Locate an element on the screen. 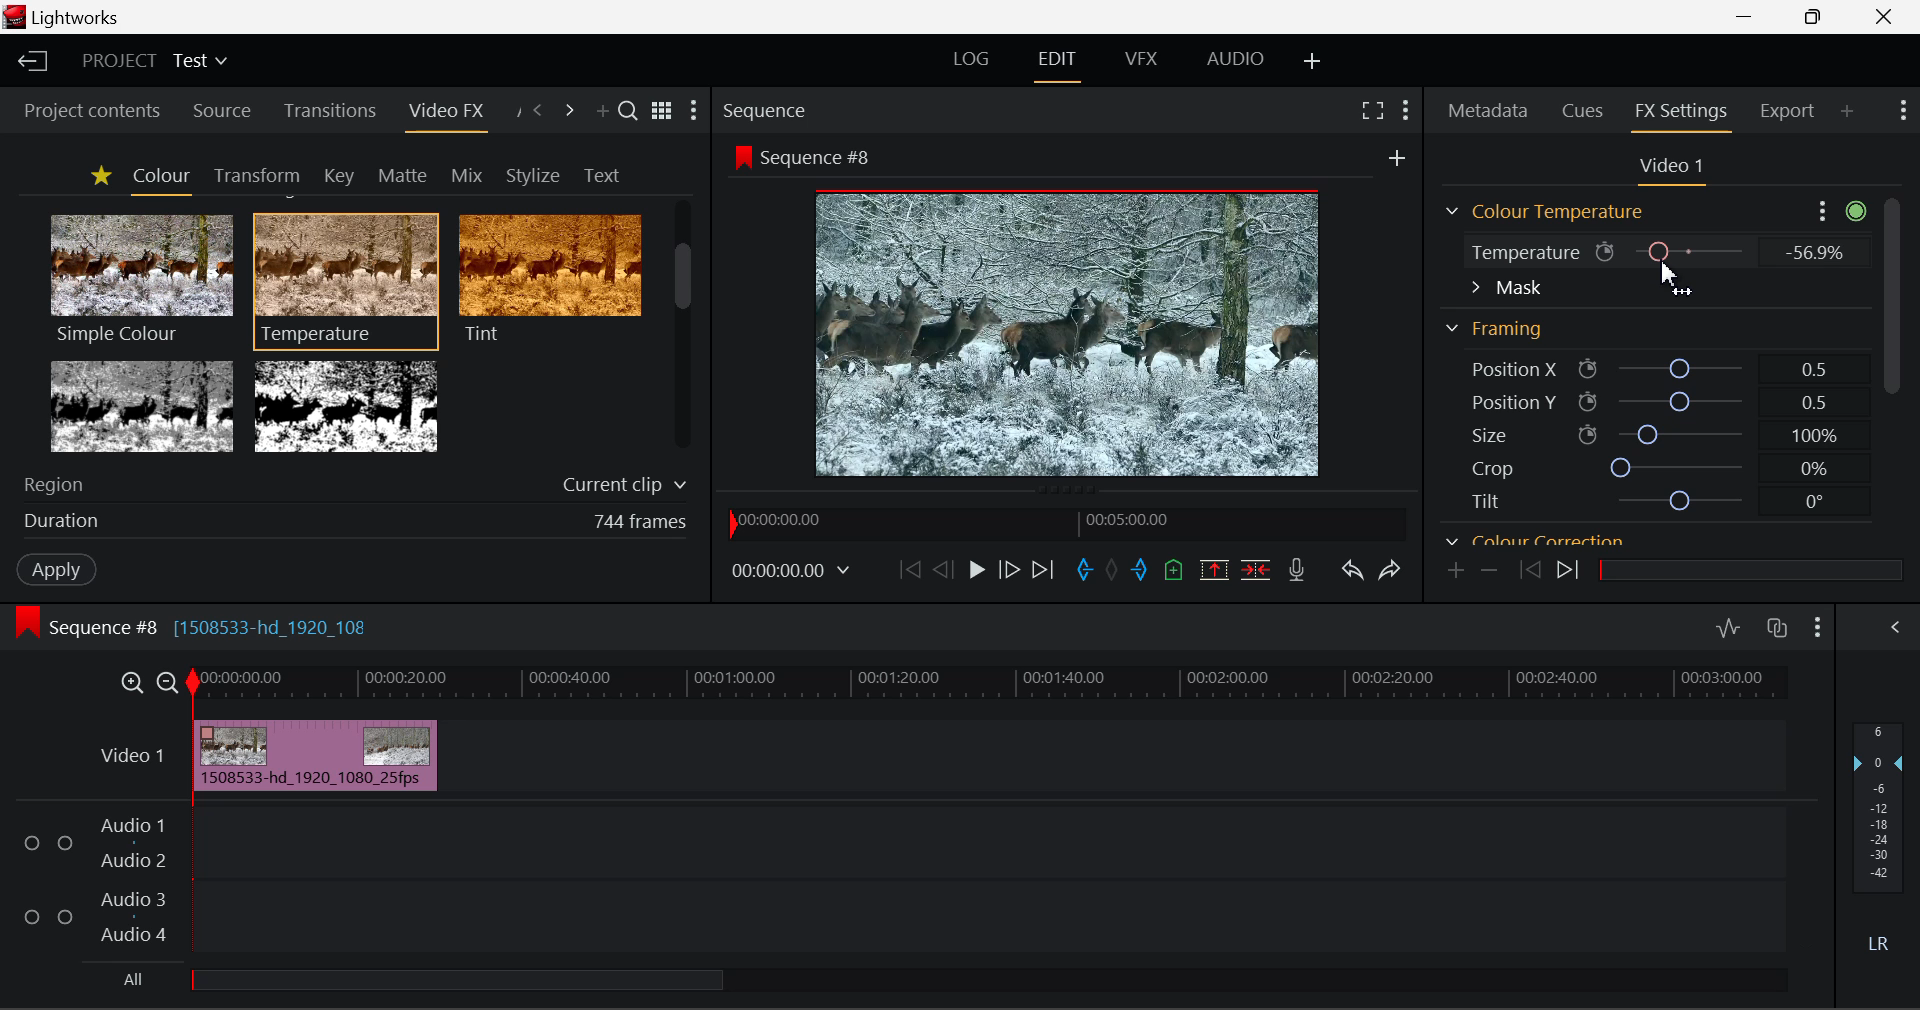 The width and height of the screenshot is (1920, 1010). 00:00:00.00 is located at coordinates (794, 571).